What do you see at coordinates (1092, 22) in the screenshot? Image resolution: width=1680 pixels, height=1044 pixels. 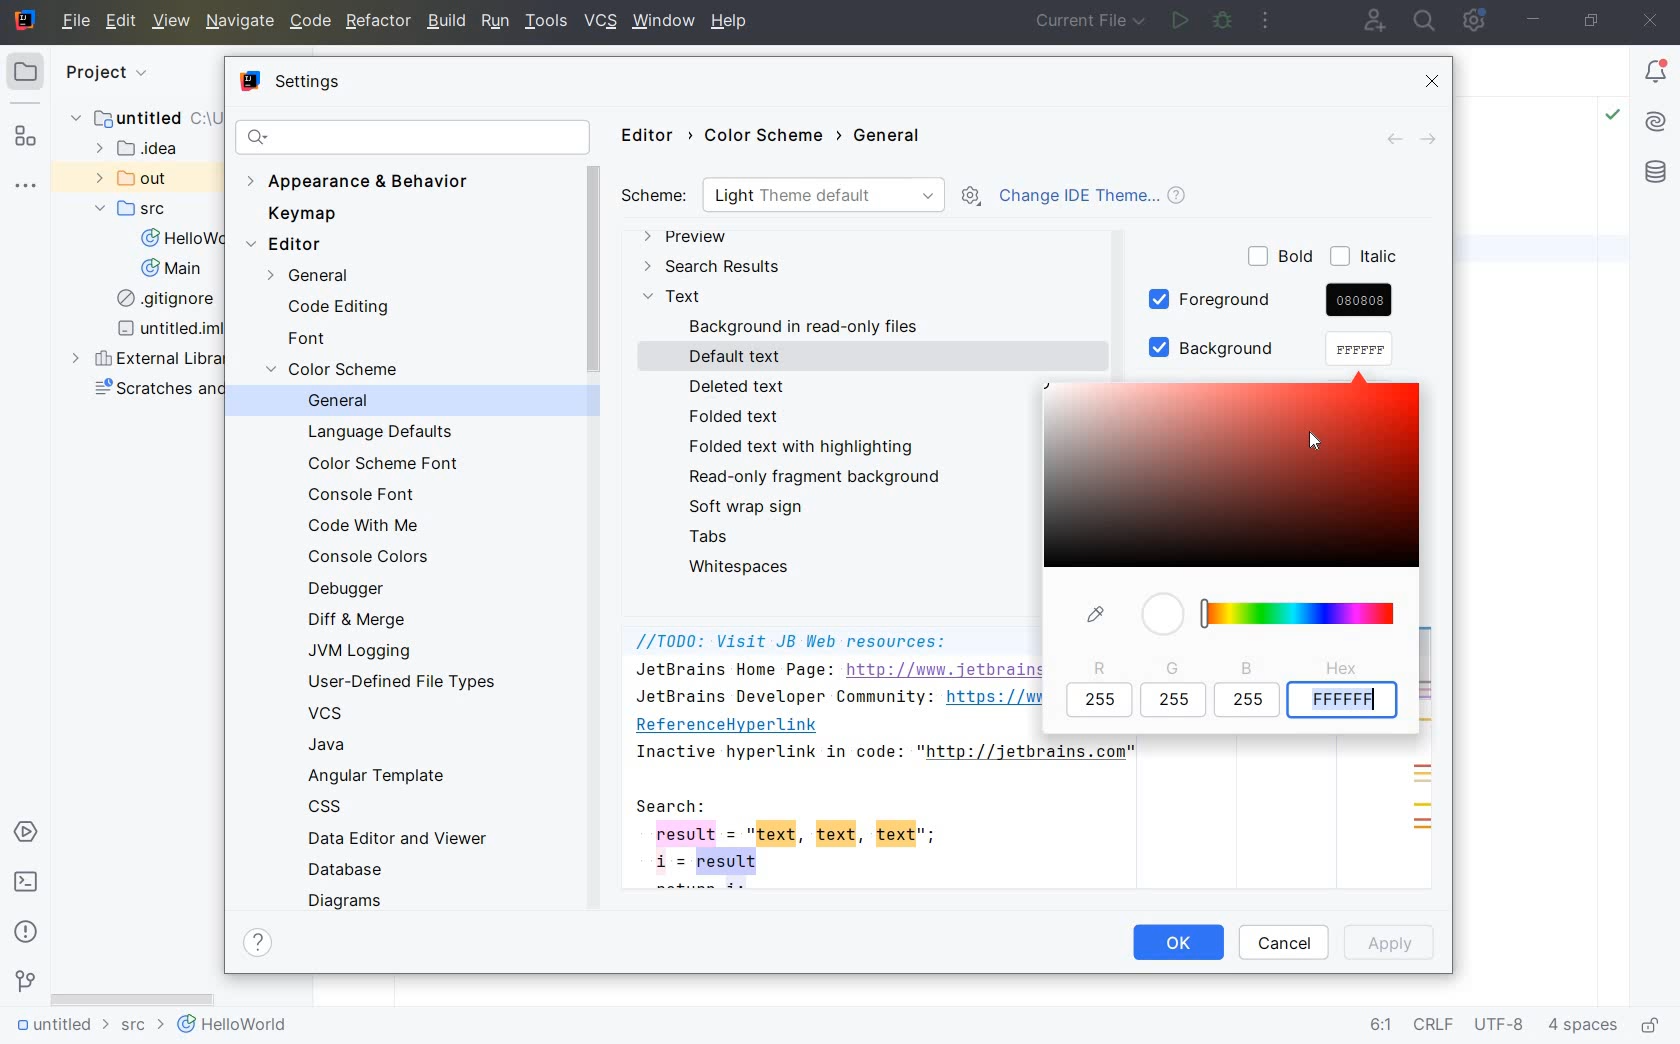 I see `current file` at bounding box center [1092, 22].